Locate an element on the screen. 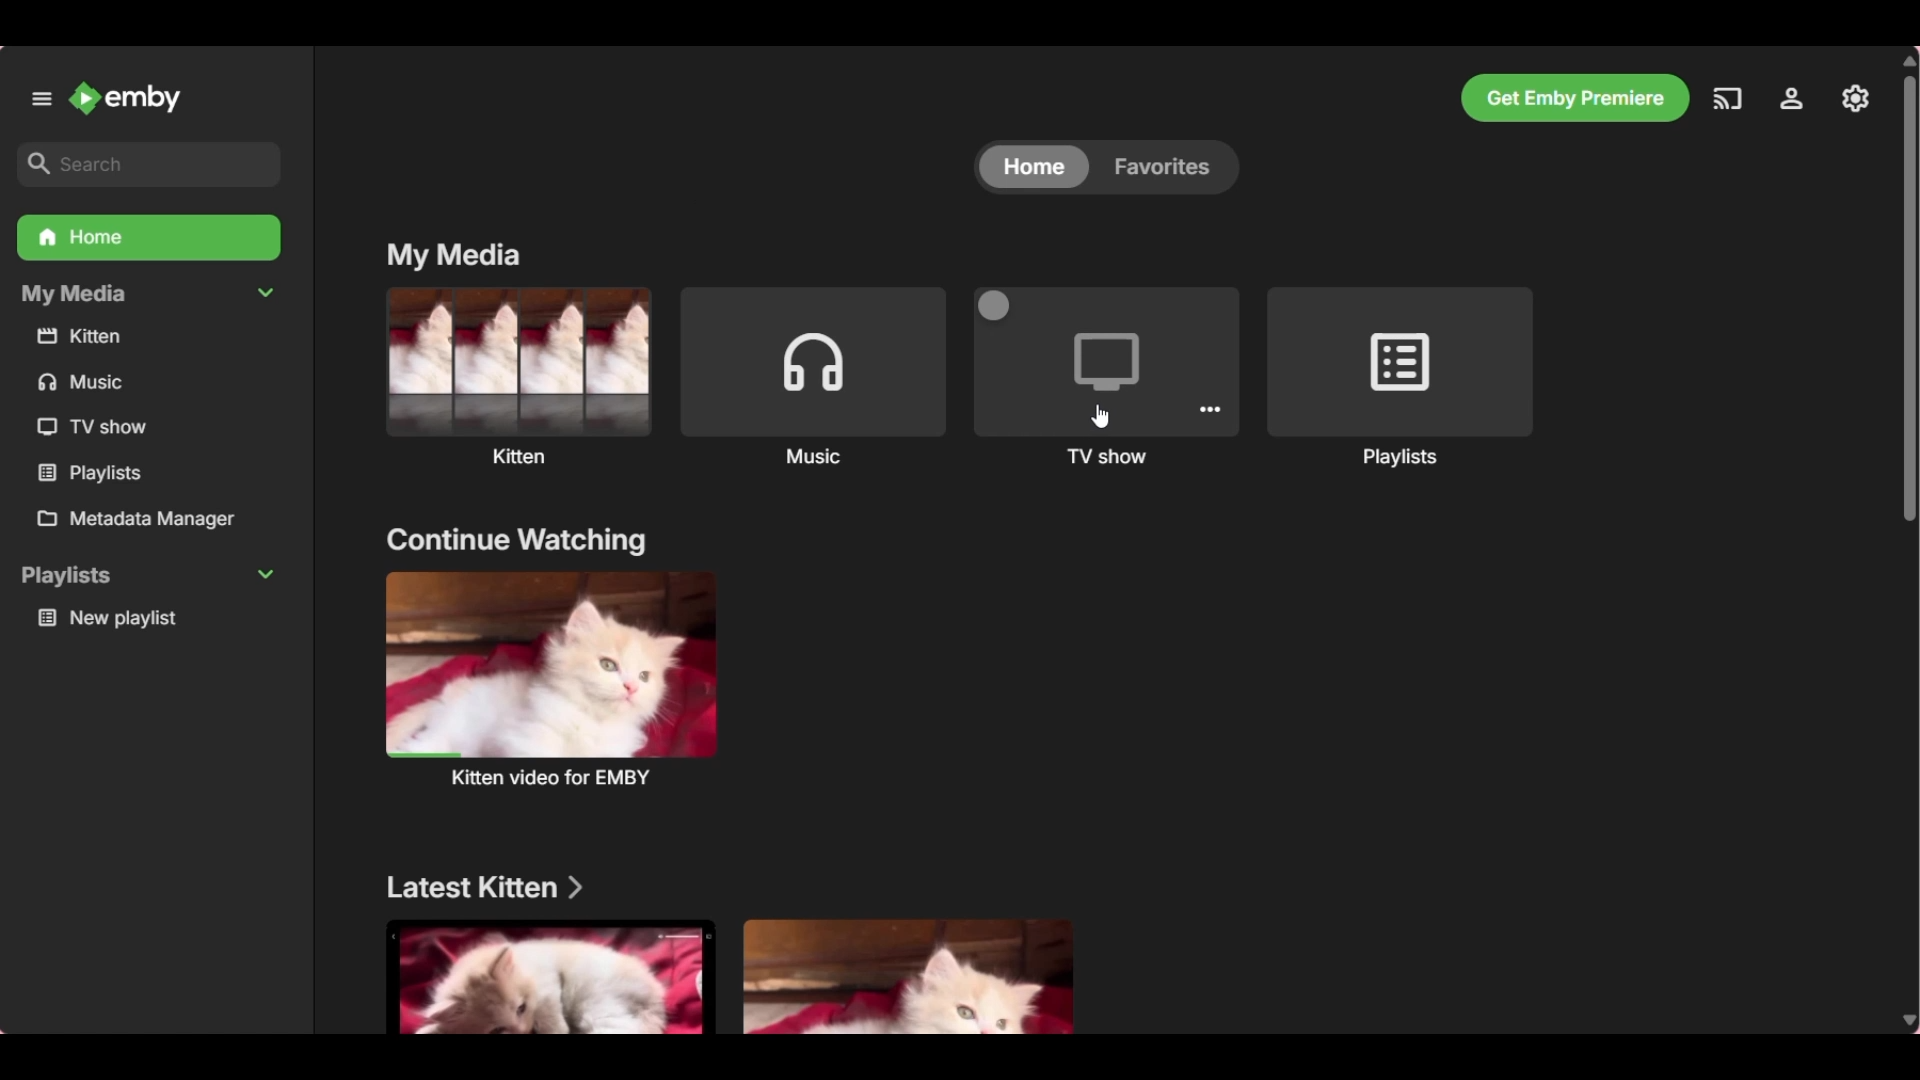 This screenshot has height=1080, width=1920. Go to home is located at coordinates (125, 97).